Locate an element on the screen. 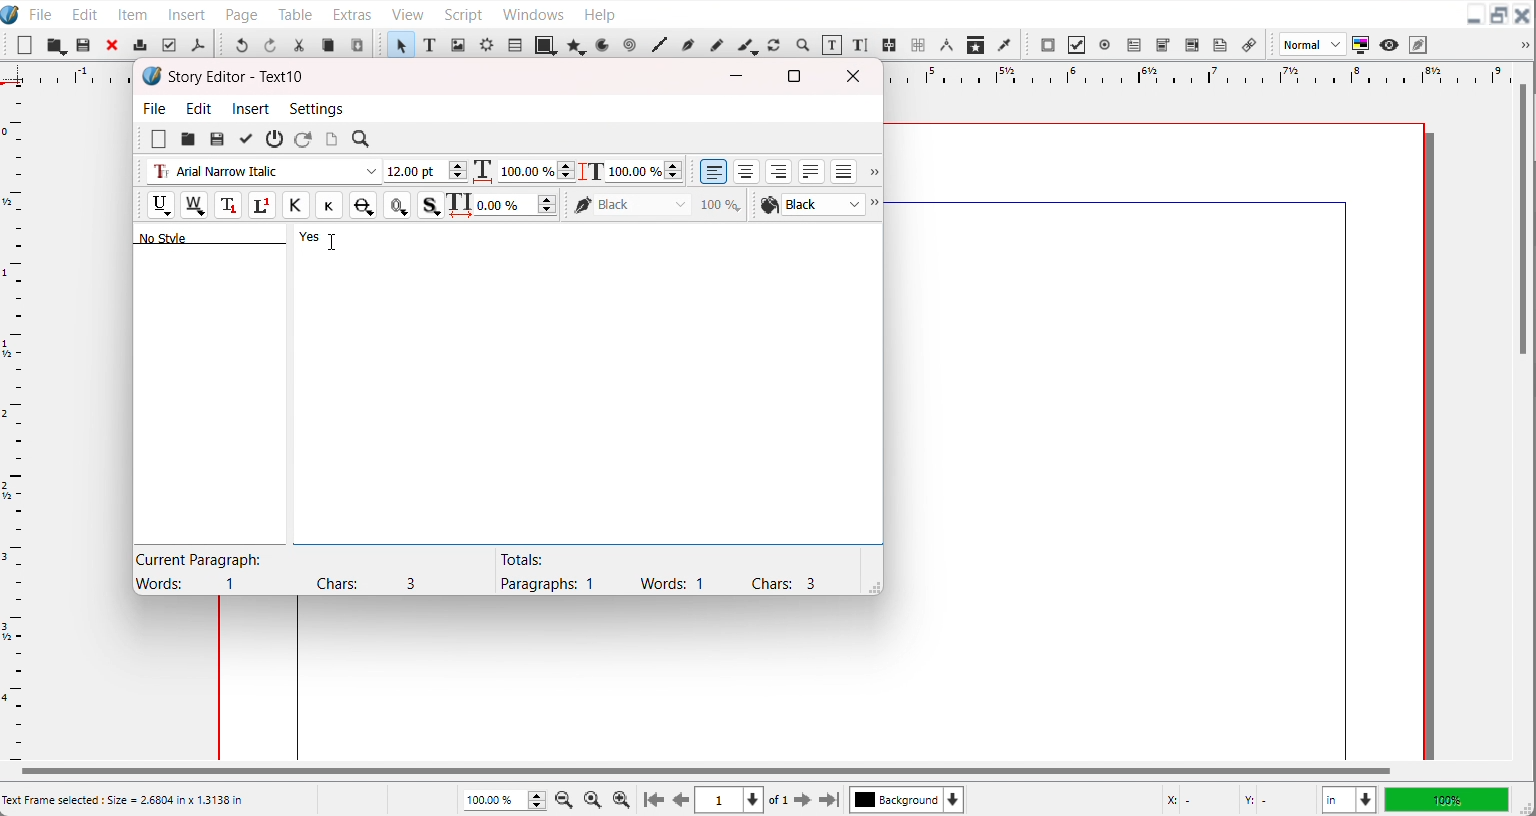 The width and height of the screenshot is (1536, 816). Font size adjuster is located at coordinates (425, 171).